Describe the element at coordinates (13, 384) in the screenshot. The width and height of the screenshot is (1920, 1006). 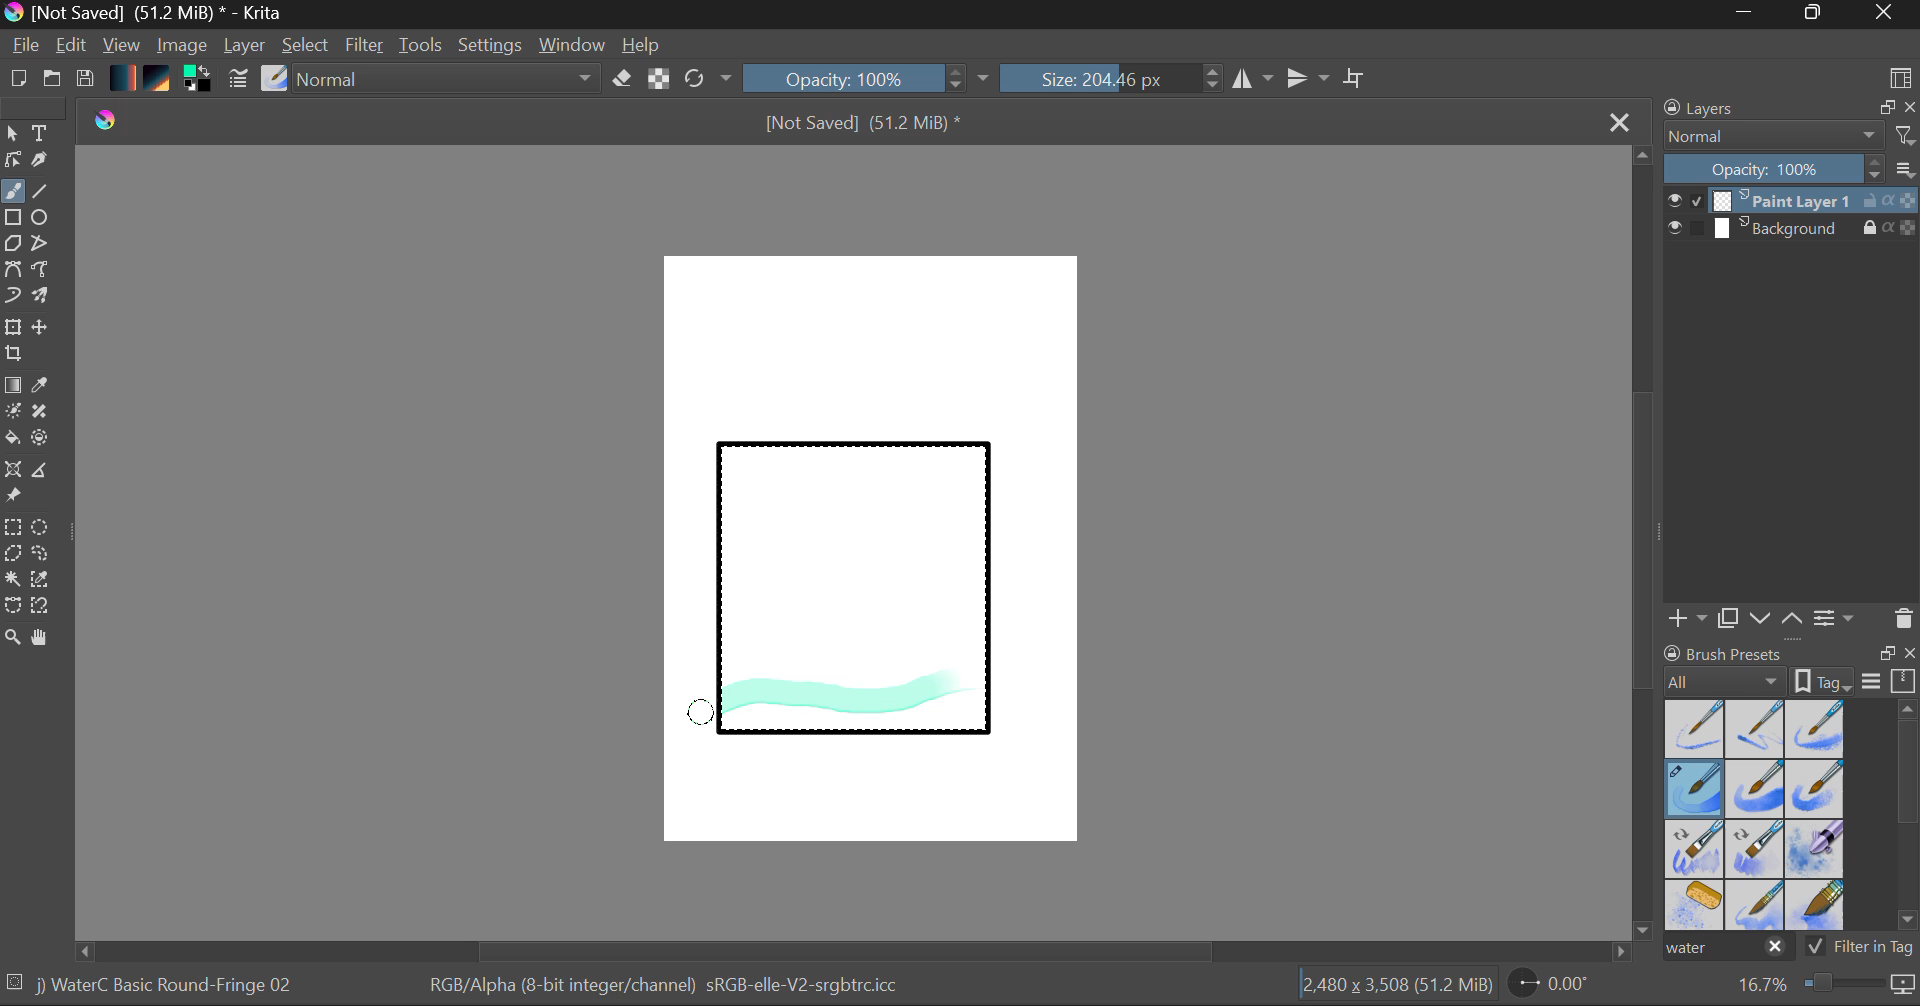
I see `Fill Gradient` at that location.